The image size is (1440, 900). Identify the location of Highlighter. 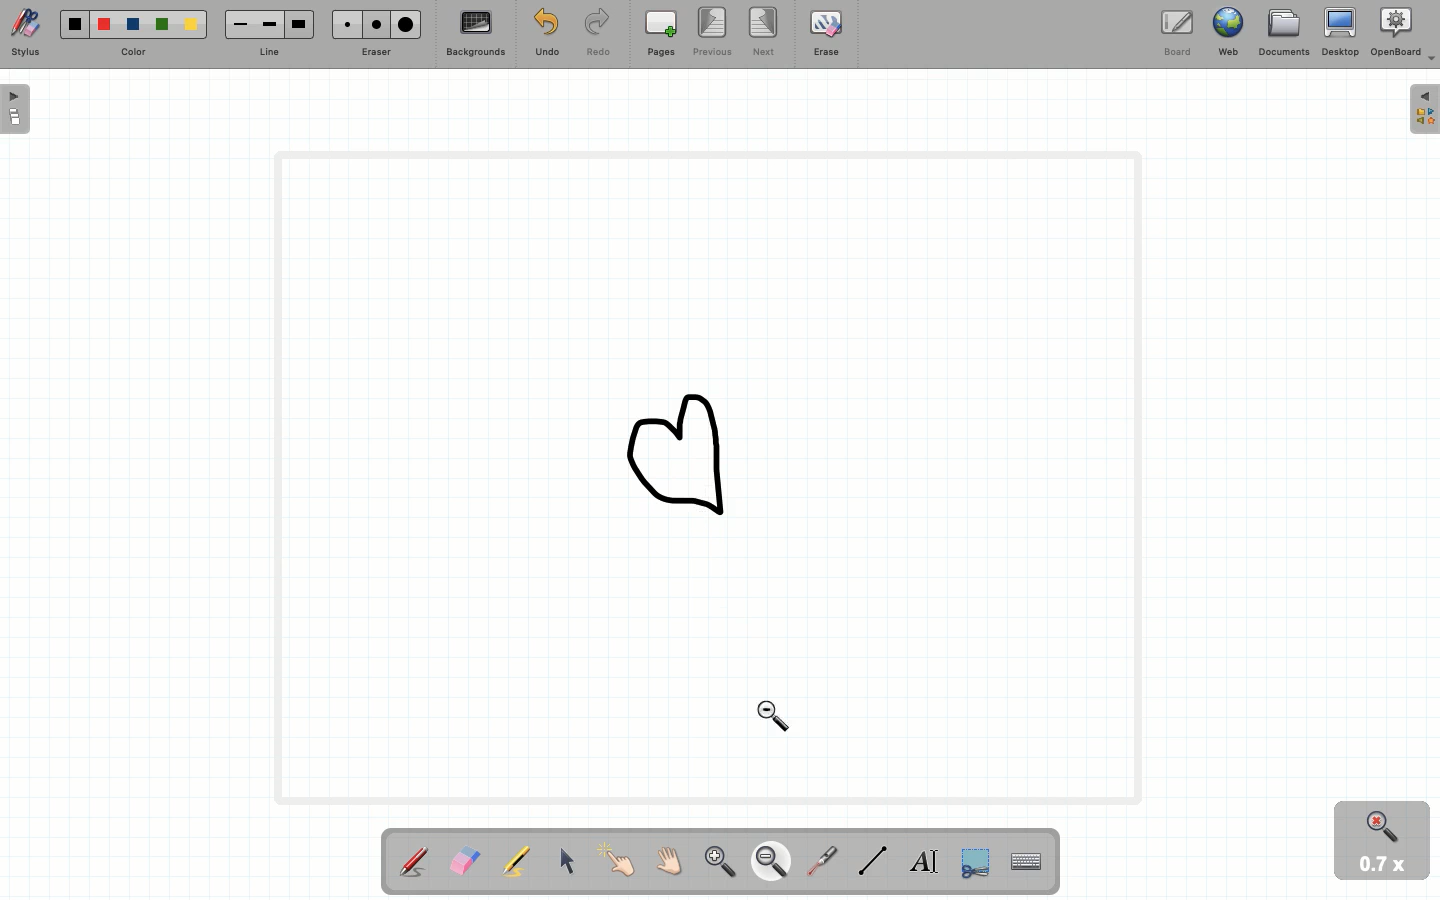
(516, 863).